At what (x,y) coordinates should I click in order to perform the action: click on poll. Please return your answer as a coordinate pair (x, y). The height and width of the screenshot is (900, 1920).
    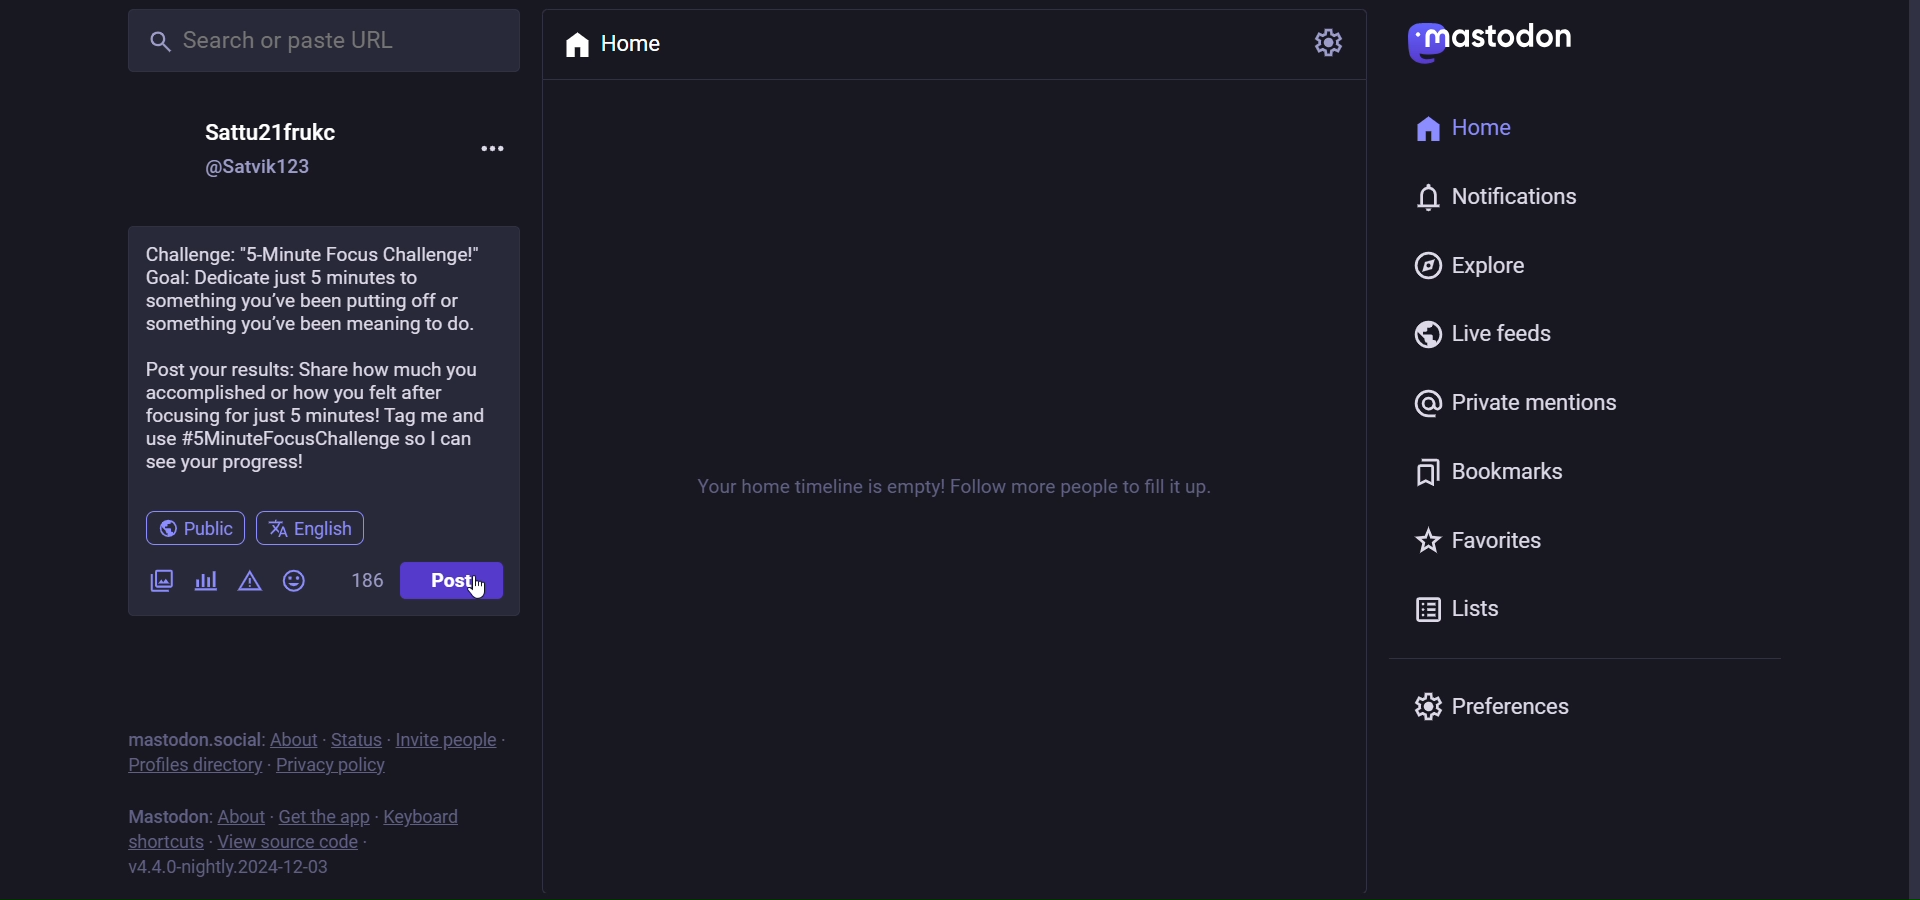
    Looking at the image, I should click on (206, 580).